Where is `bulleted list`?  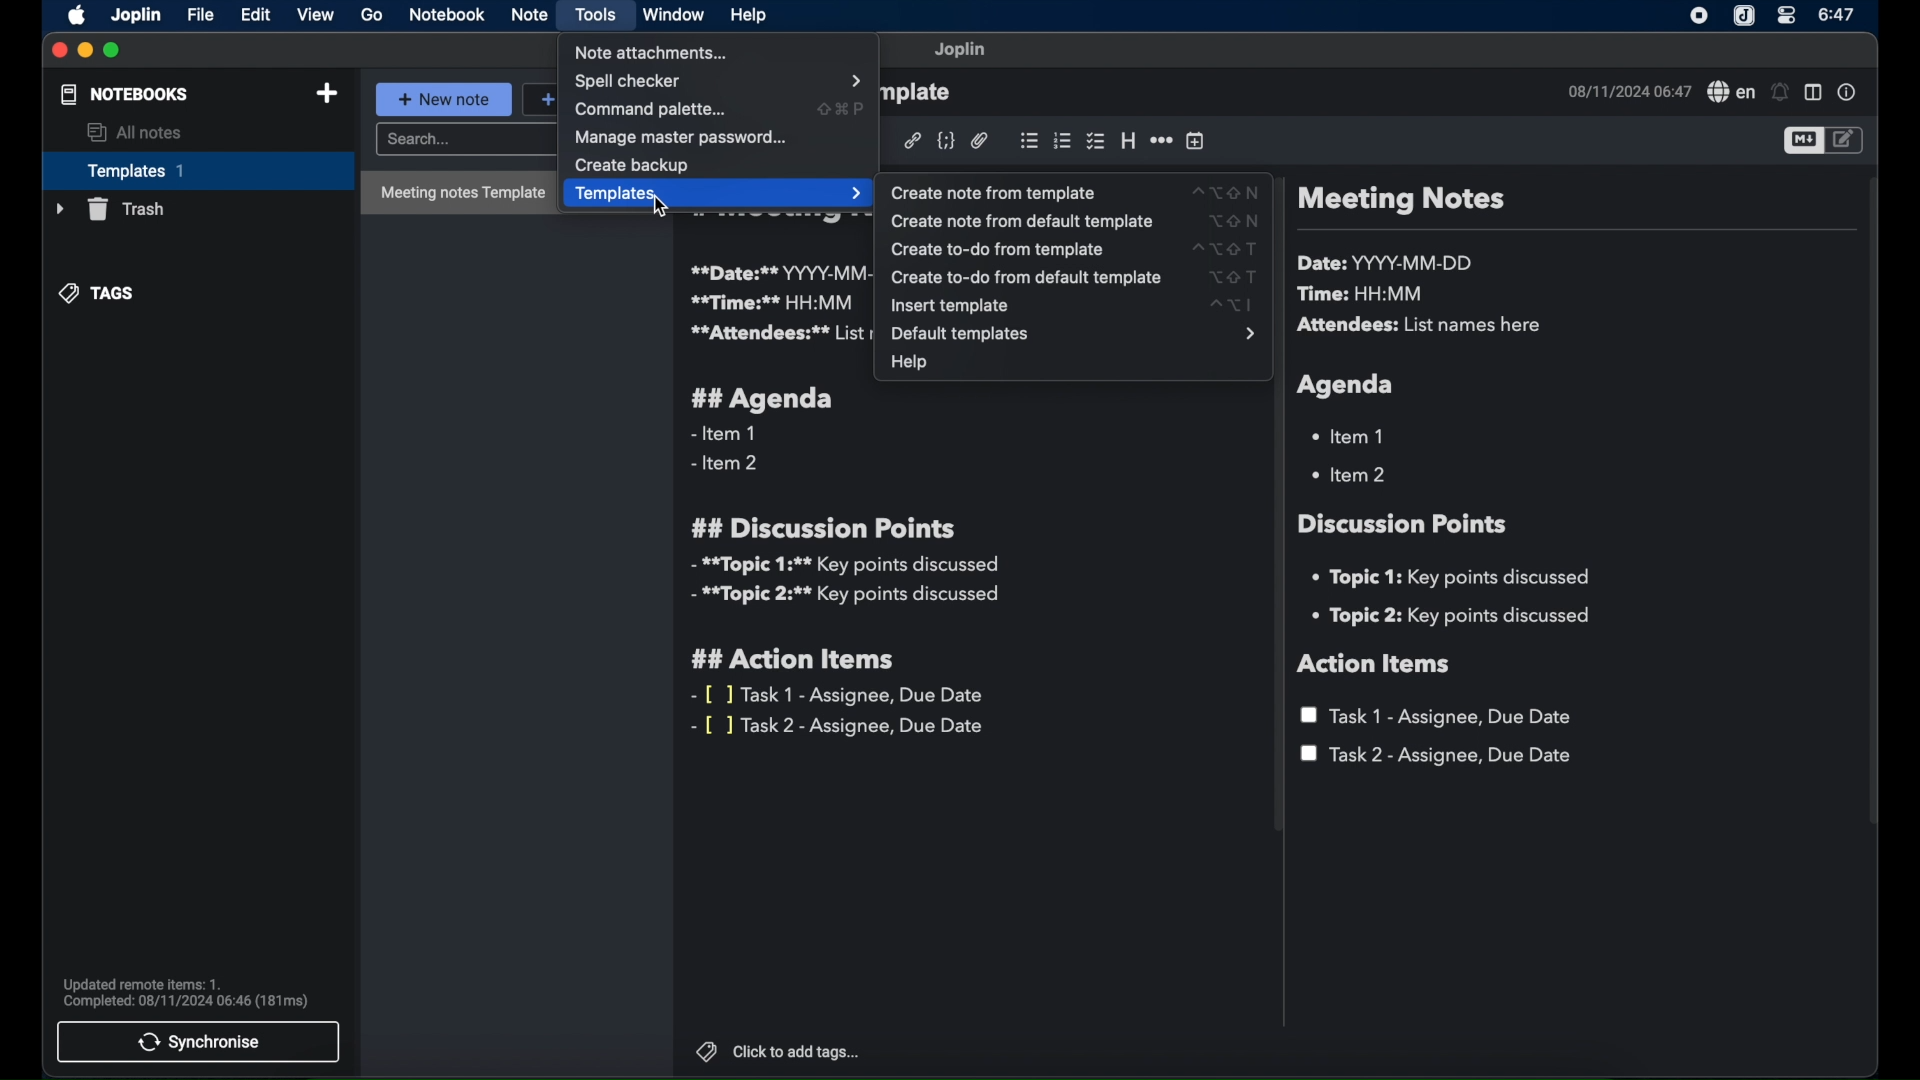 bulleted list is located at coordinates (1028, 139).